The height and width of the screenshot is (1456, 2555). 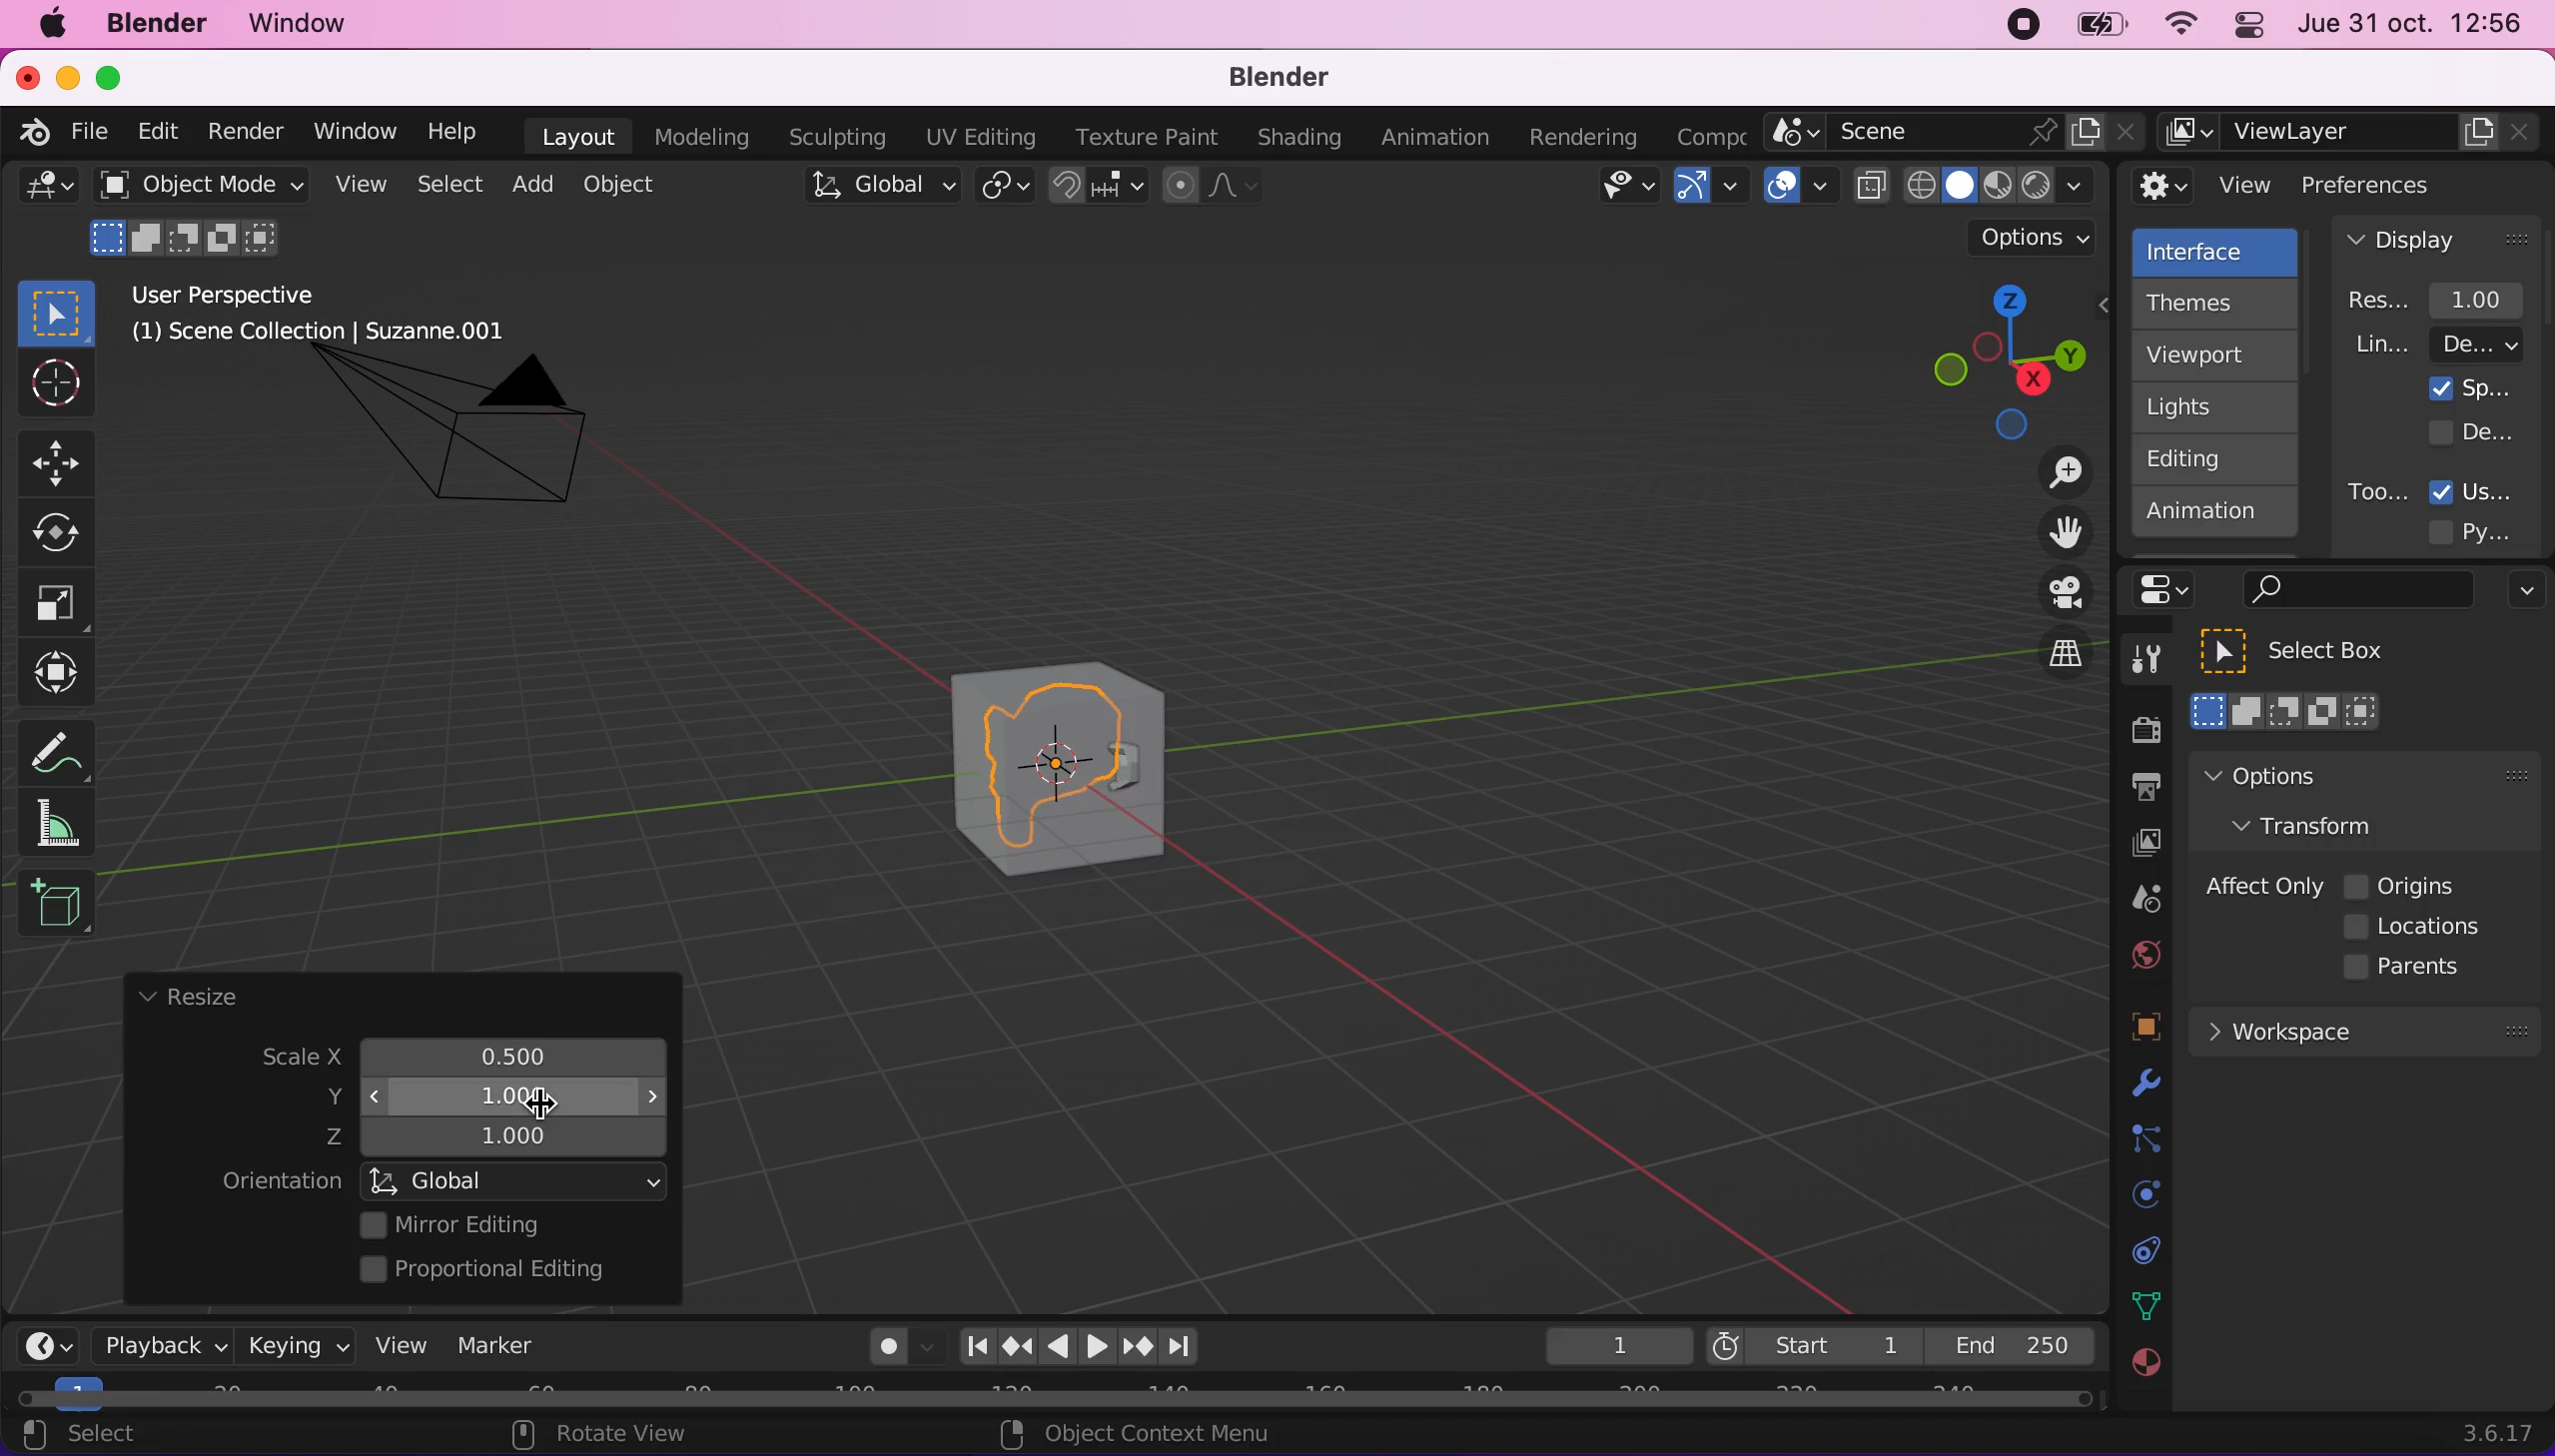 I want to click on jump to keyframe, so click(x=1139, y=1350).